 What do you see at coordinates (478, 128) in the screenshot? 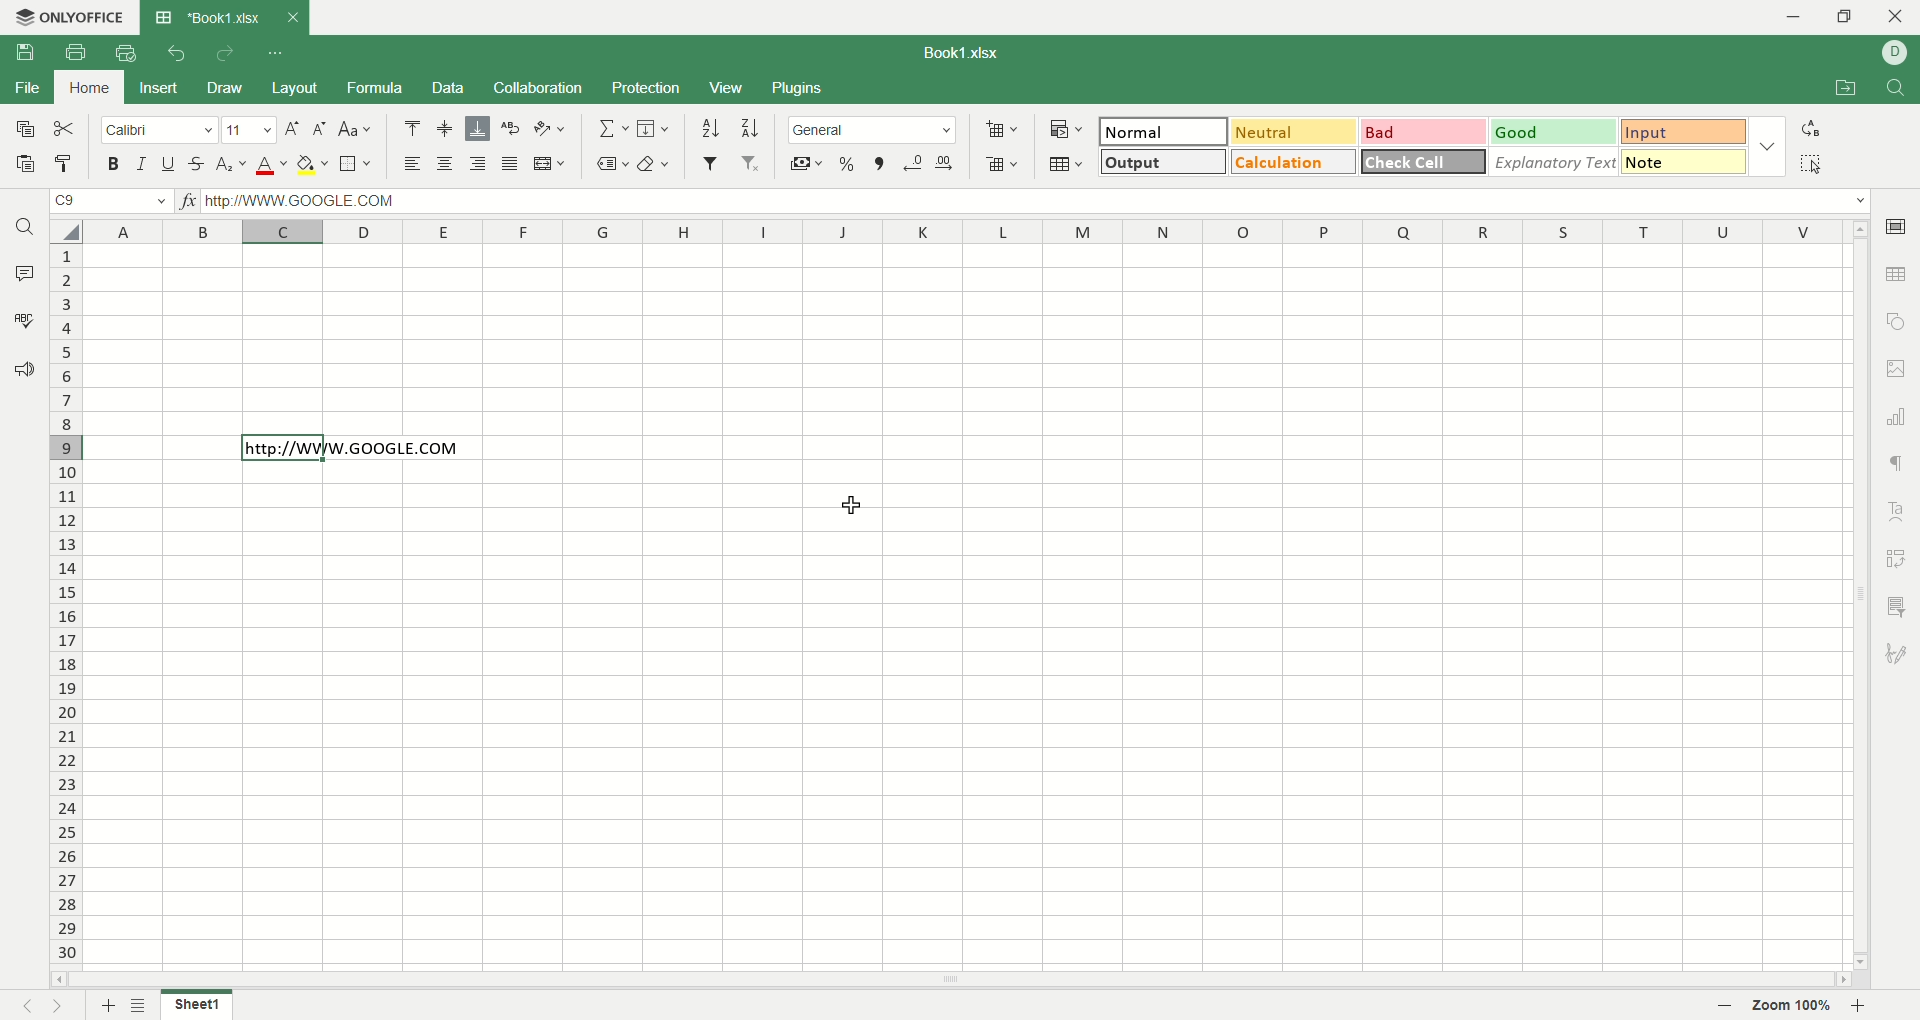
I see `align bottom` at bounding box center [478, 128].